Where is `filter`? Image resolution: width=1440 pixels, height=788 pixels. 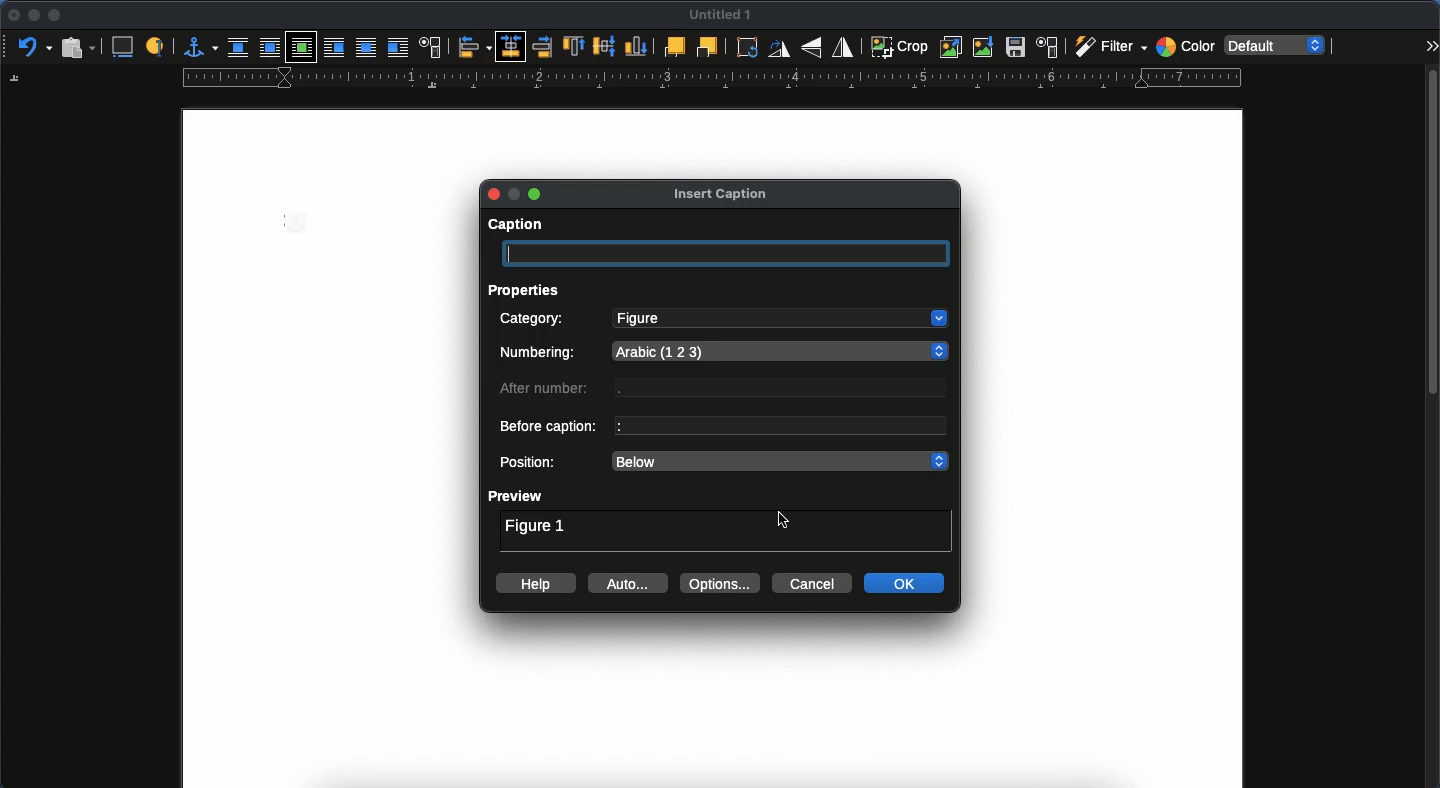 filter is located at coordinates (1108, 47).